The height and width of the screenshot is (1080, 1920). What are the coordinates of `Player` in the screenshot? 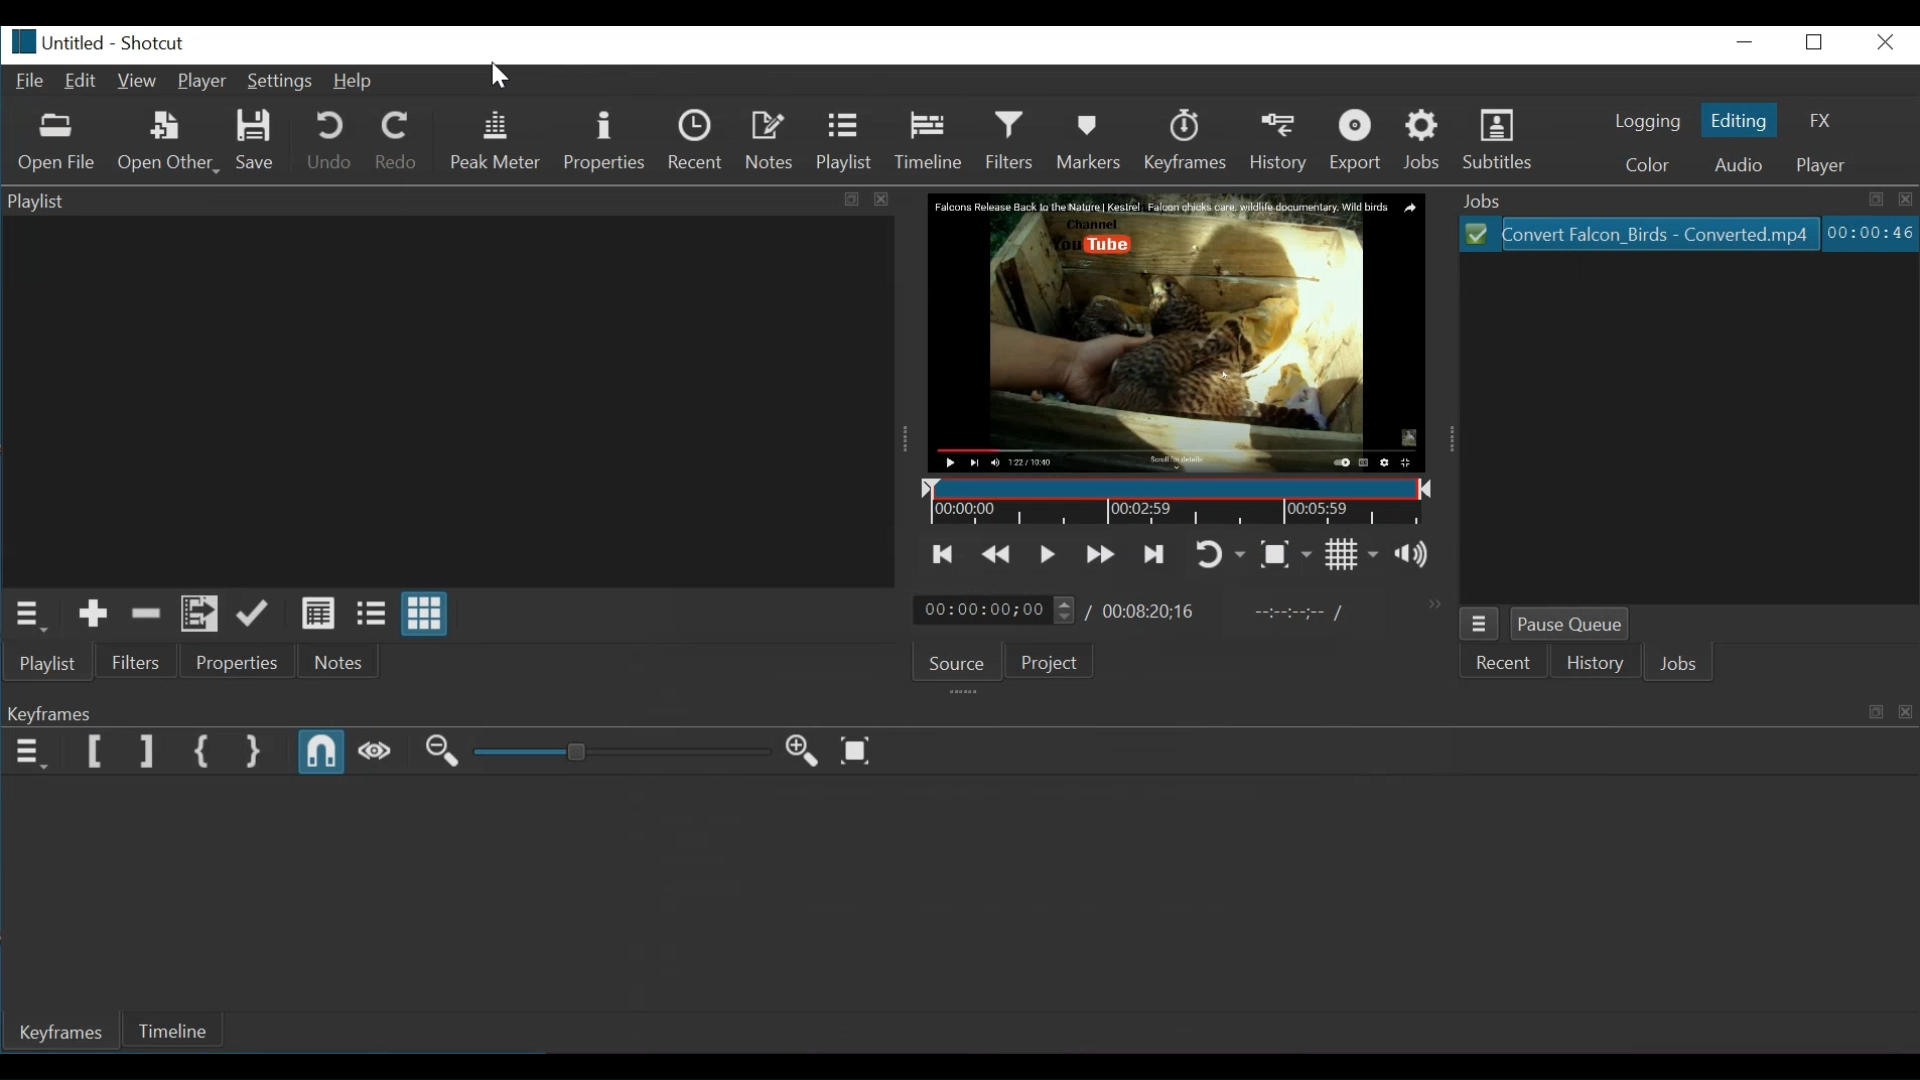 It's located at (203, 83).